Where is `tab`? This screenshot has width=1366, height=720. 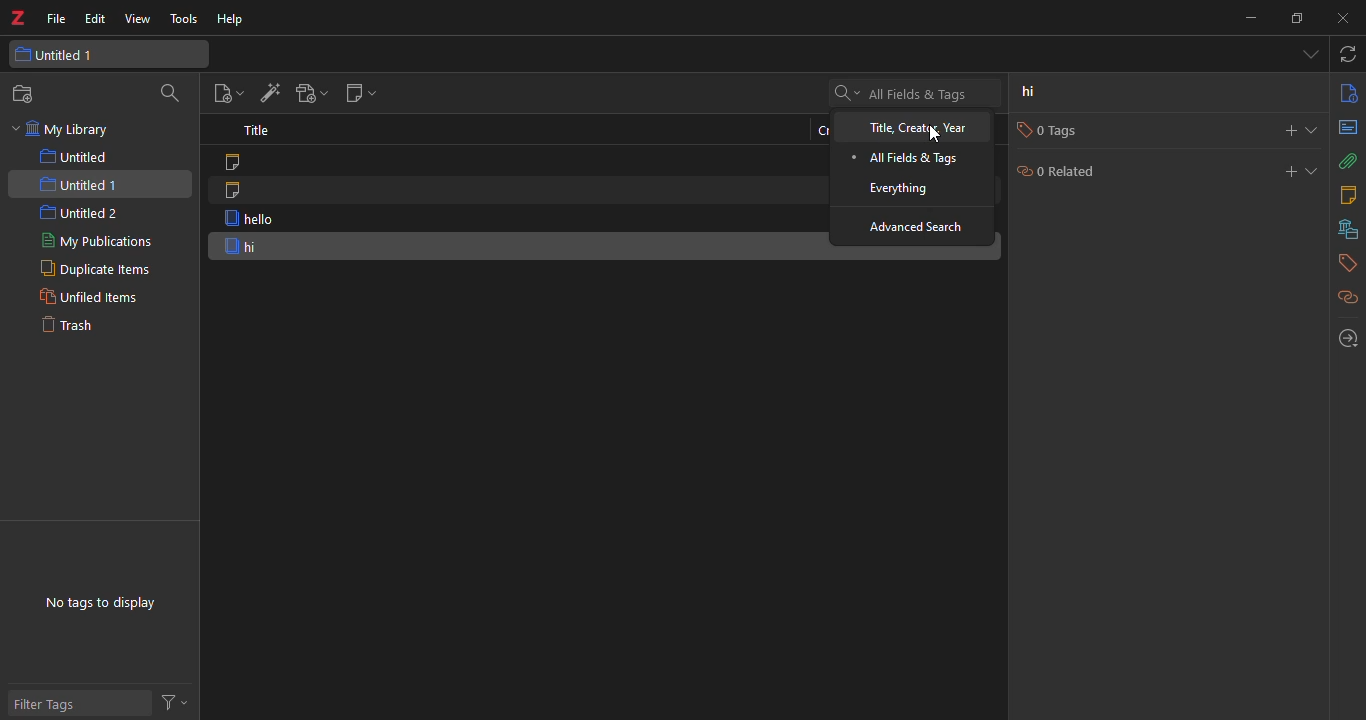 tab is located at coordinates (1306, 54).